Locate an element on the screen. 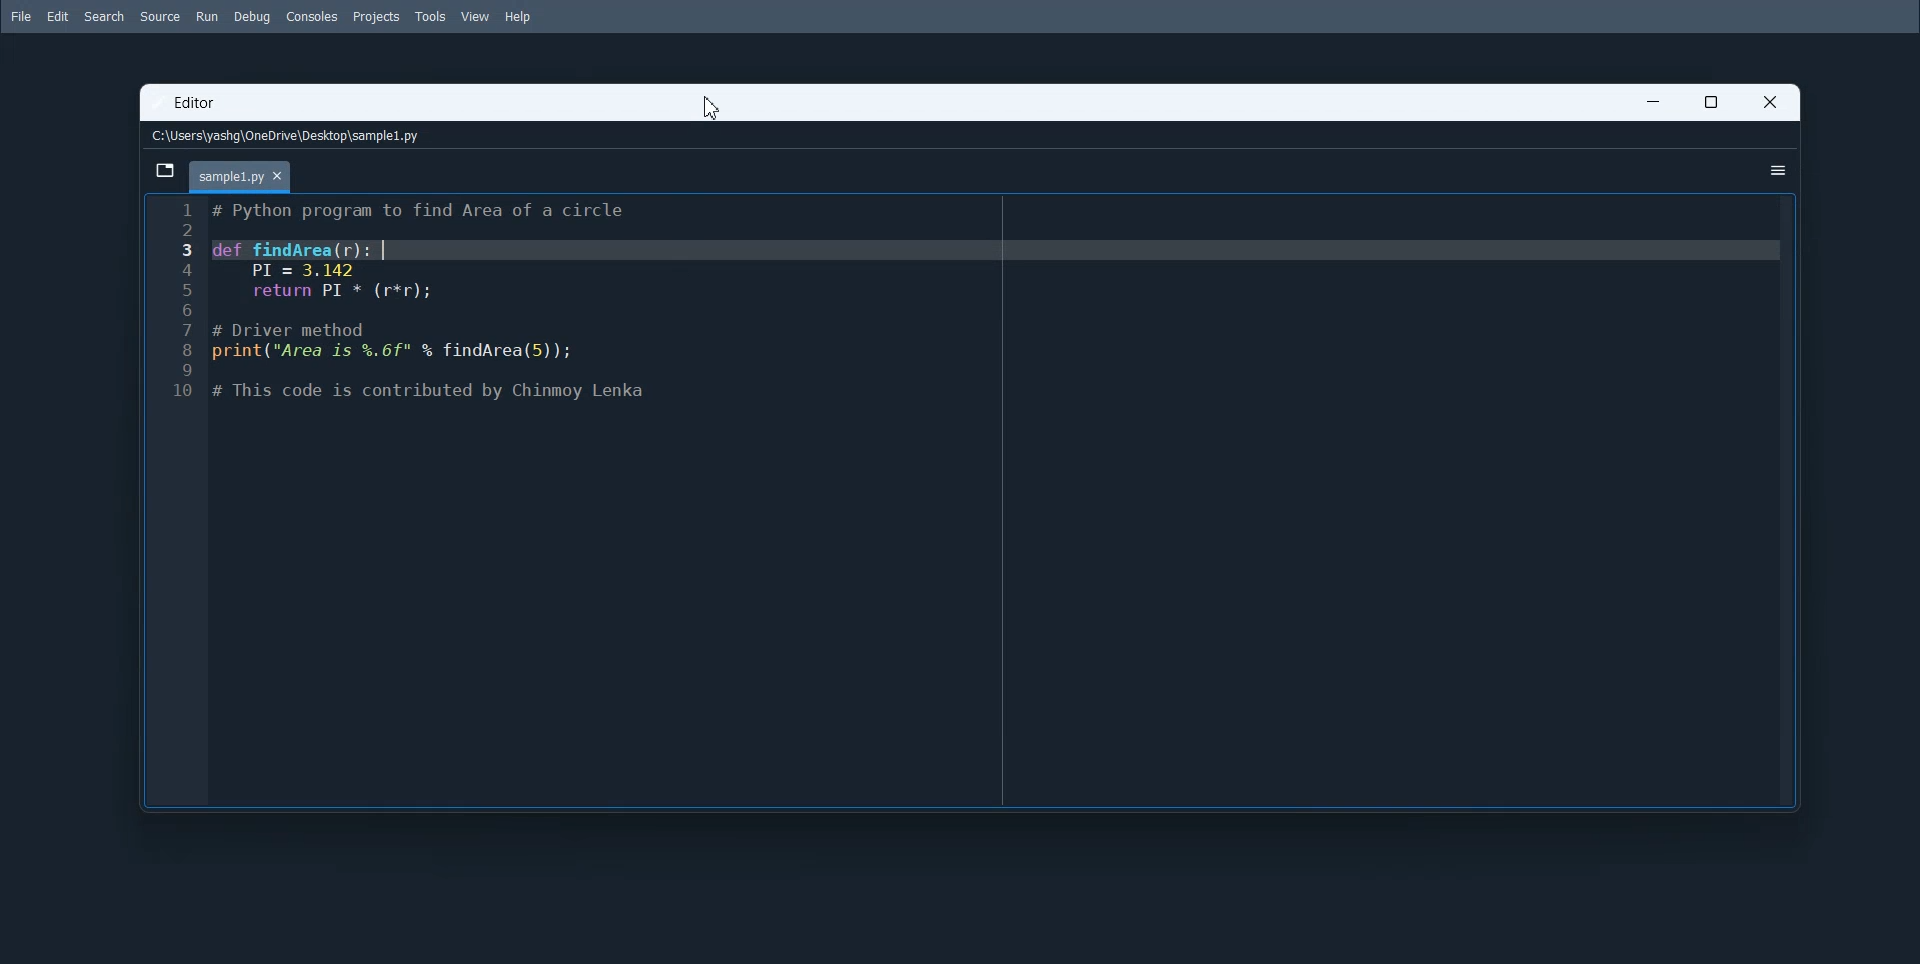  File Path address is located at coordinates (290, 136).